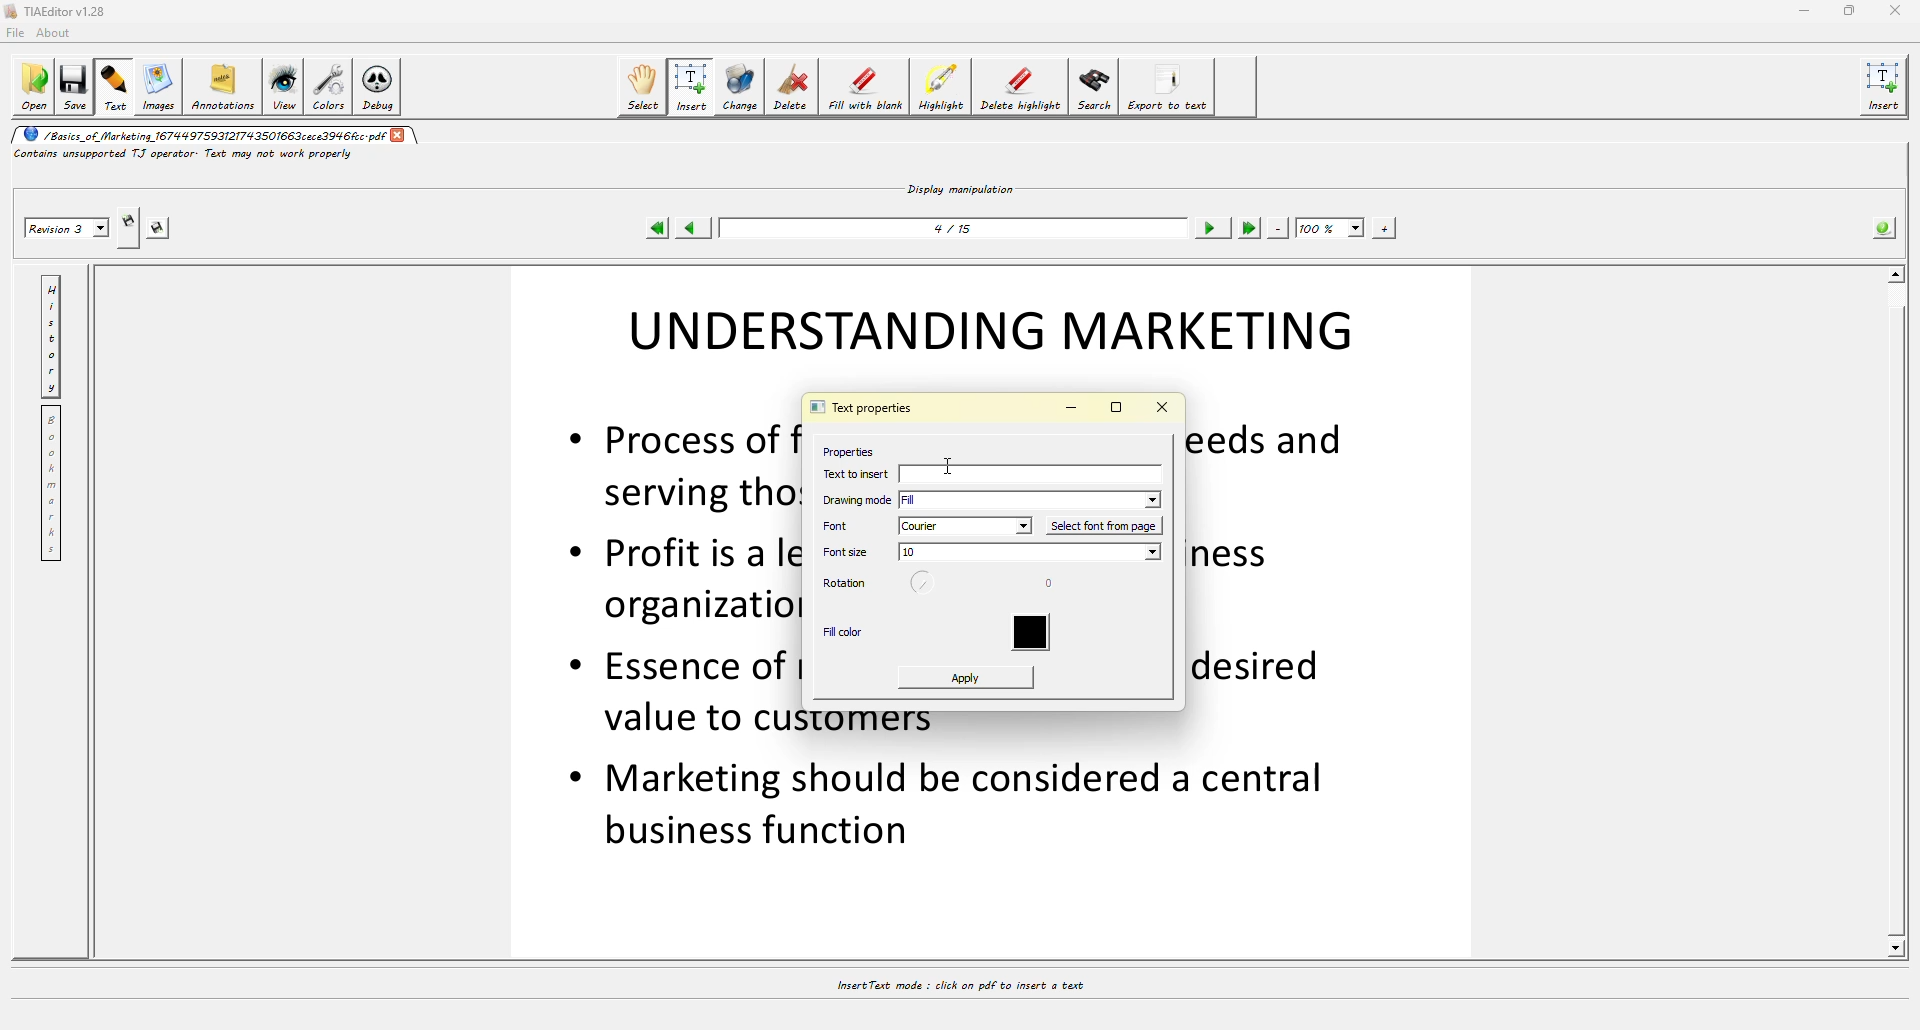 The image size is (1920, 1030). I want to click on fill, so click(1033, 499).